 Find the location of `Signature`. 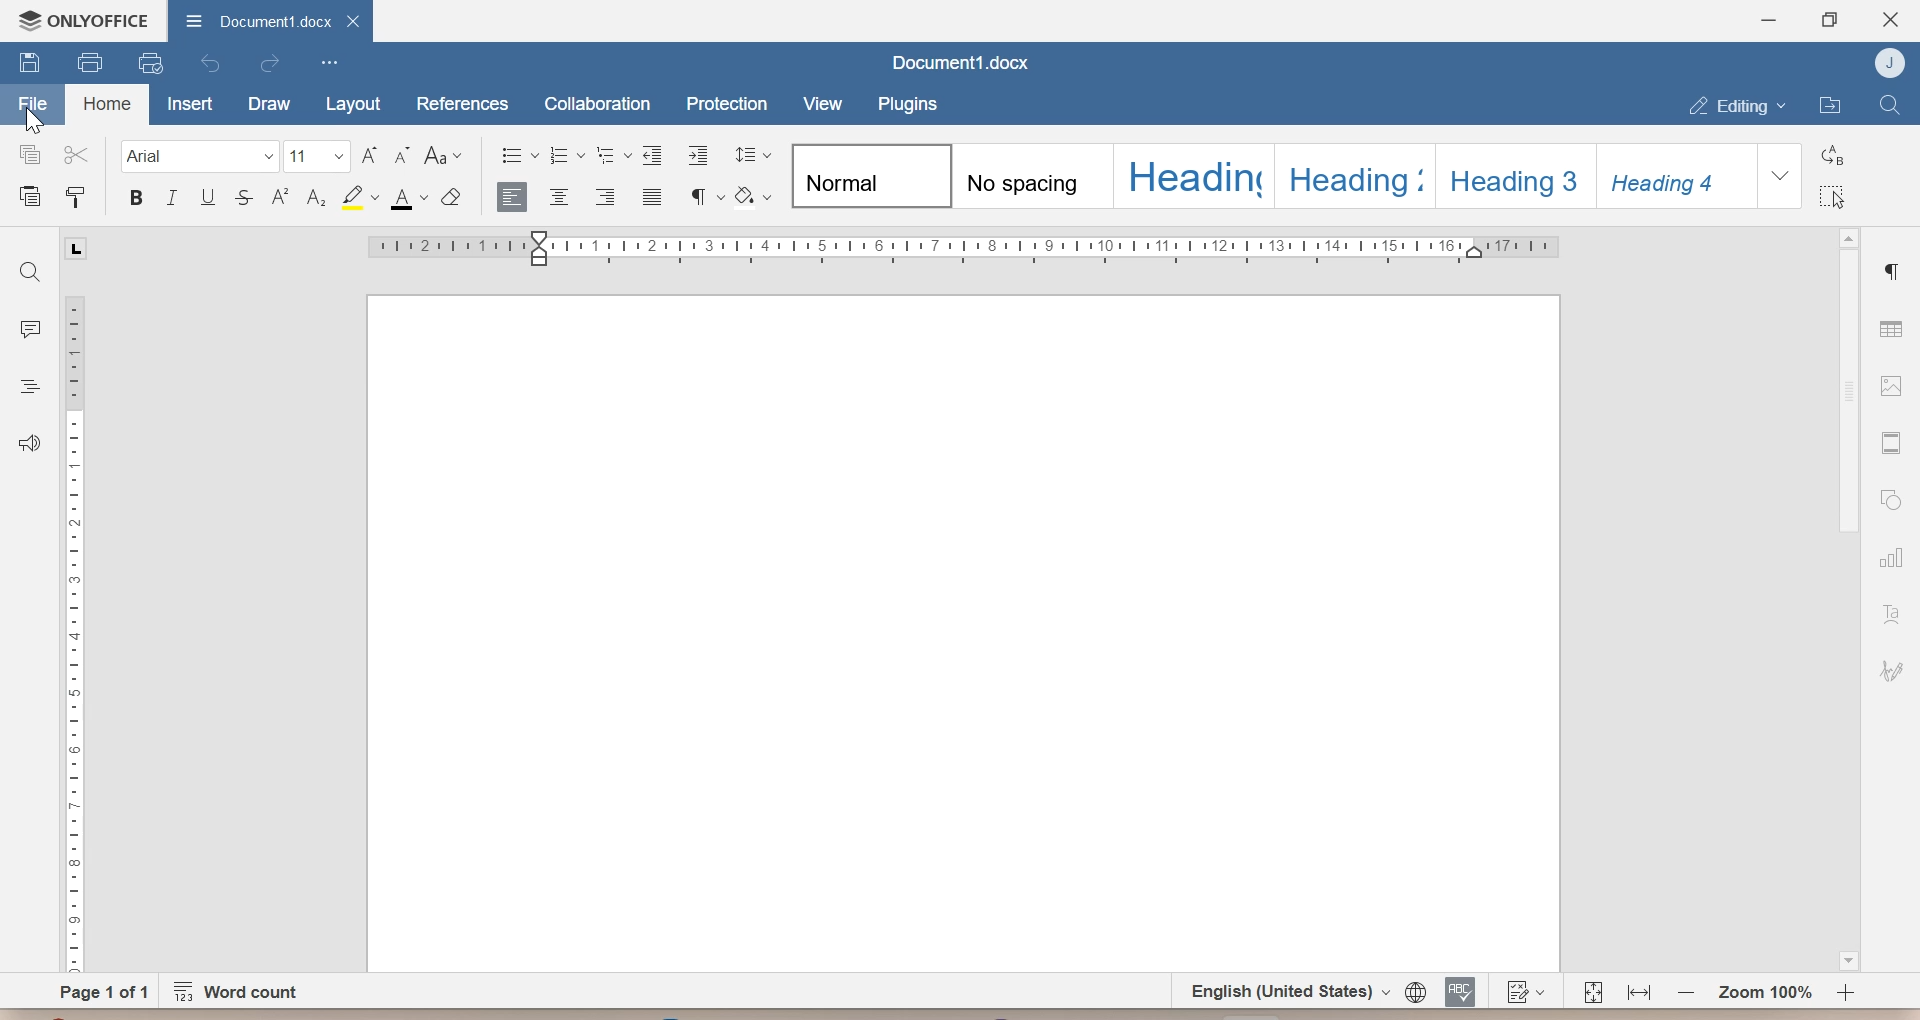

Signature is located at coordinates (1894, 672).